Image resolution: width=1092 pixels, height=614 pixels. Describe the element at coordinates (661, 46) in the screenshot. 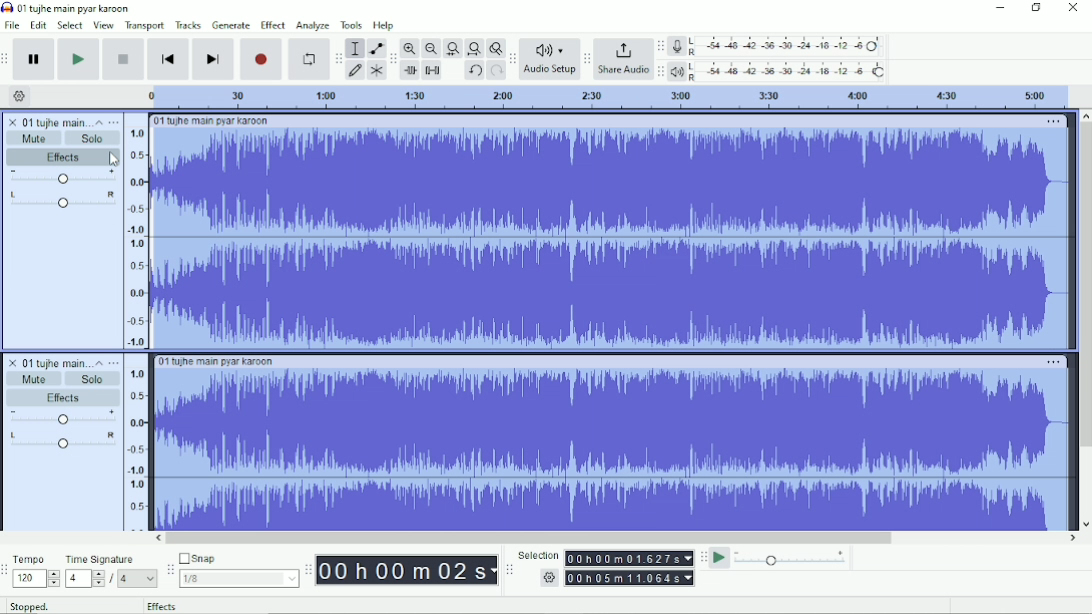

I see `Audacity recording meter toolbar` at that location.